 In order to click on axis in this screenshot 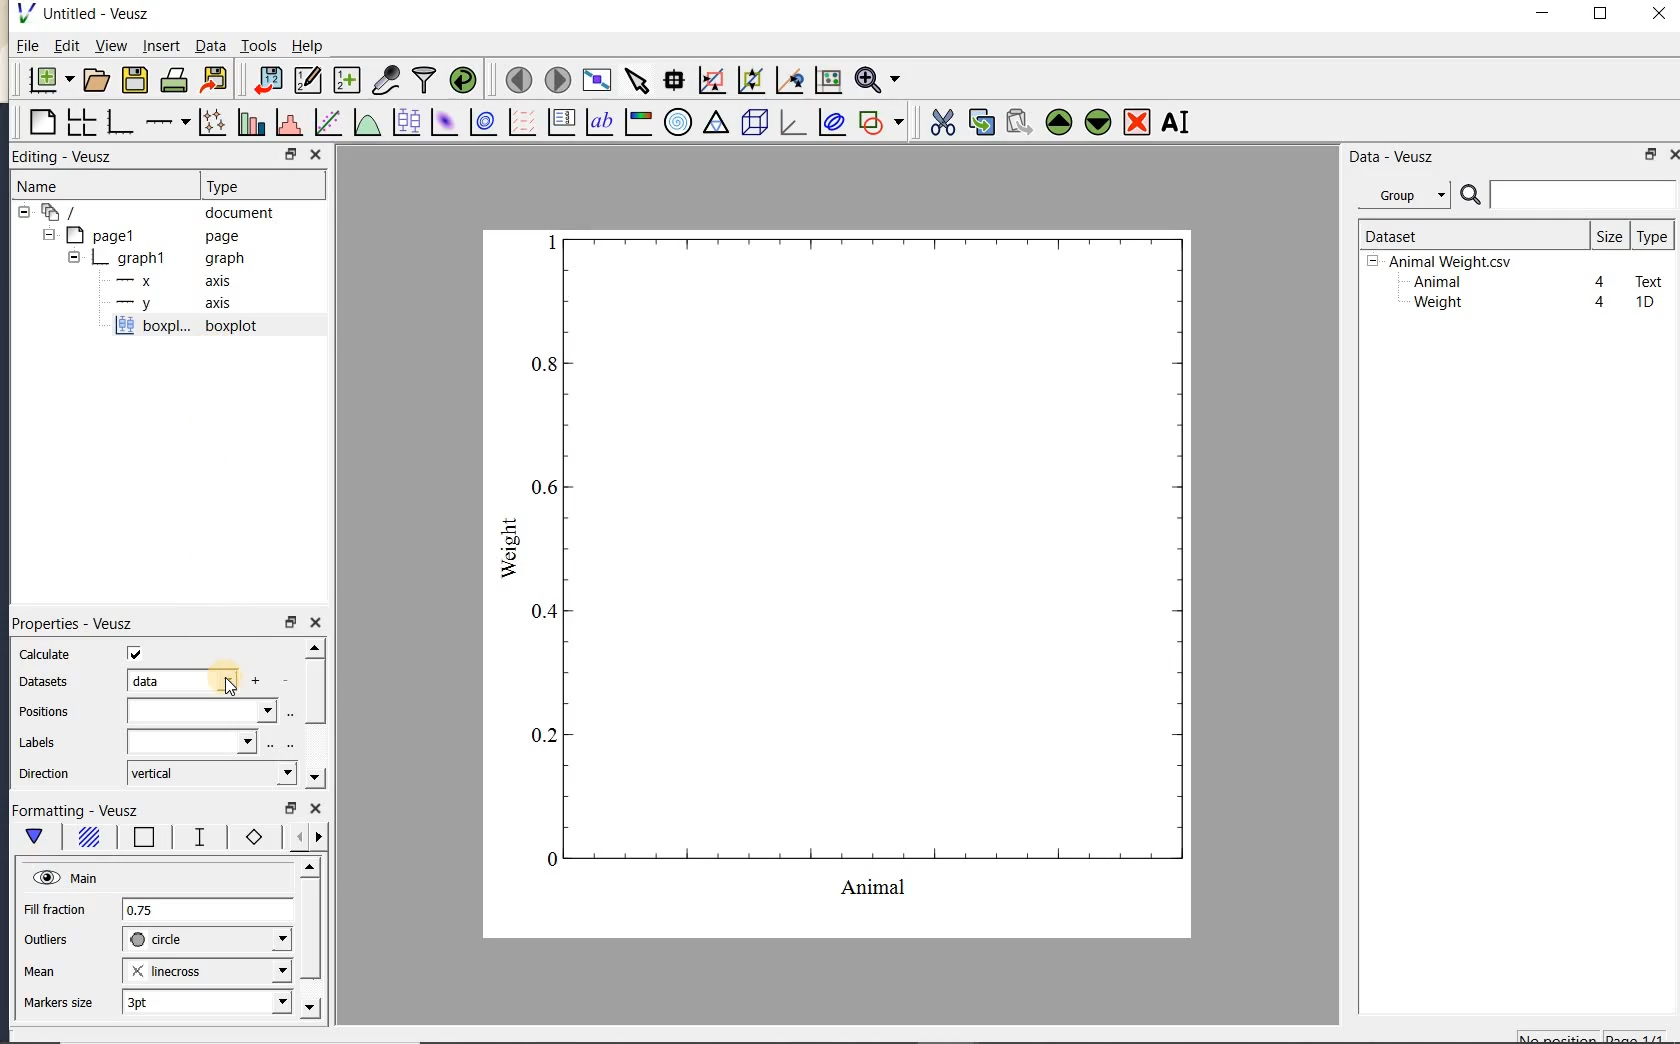, I will do `click(169, 304)`.